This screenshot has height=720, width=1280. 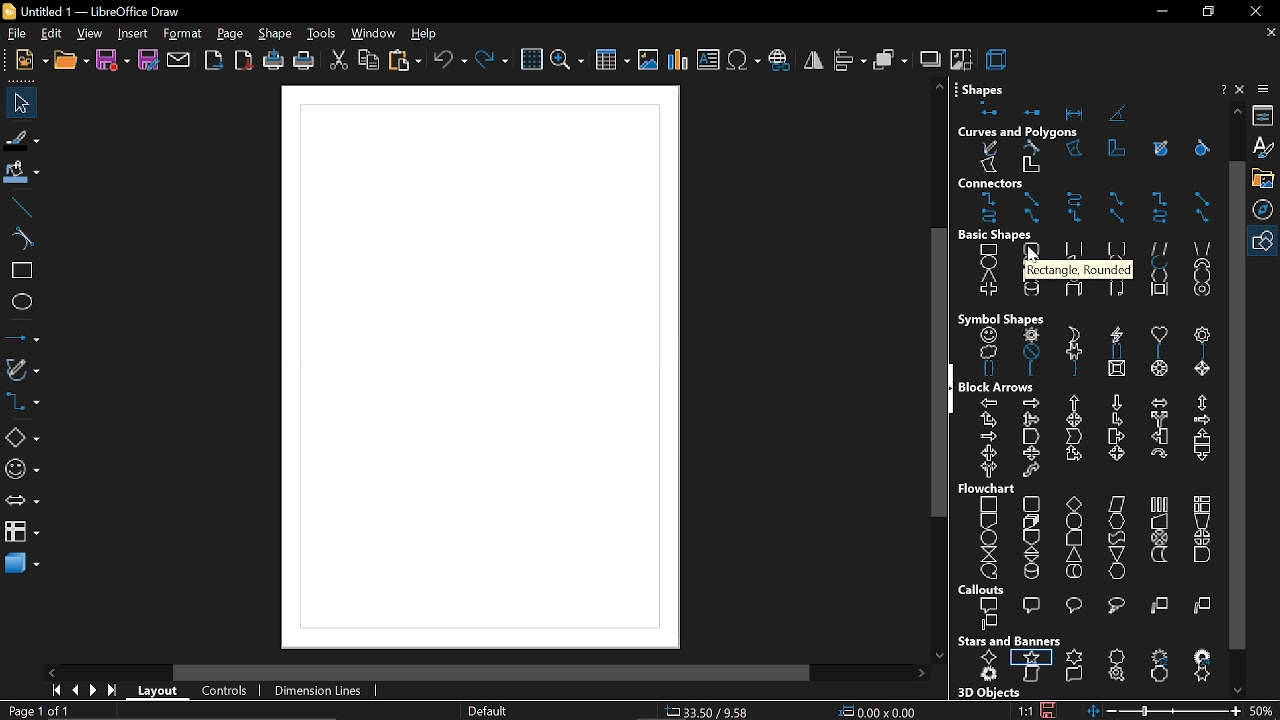 I want to click on navigator, so click(x=1266, y=211).